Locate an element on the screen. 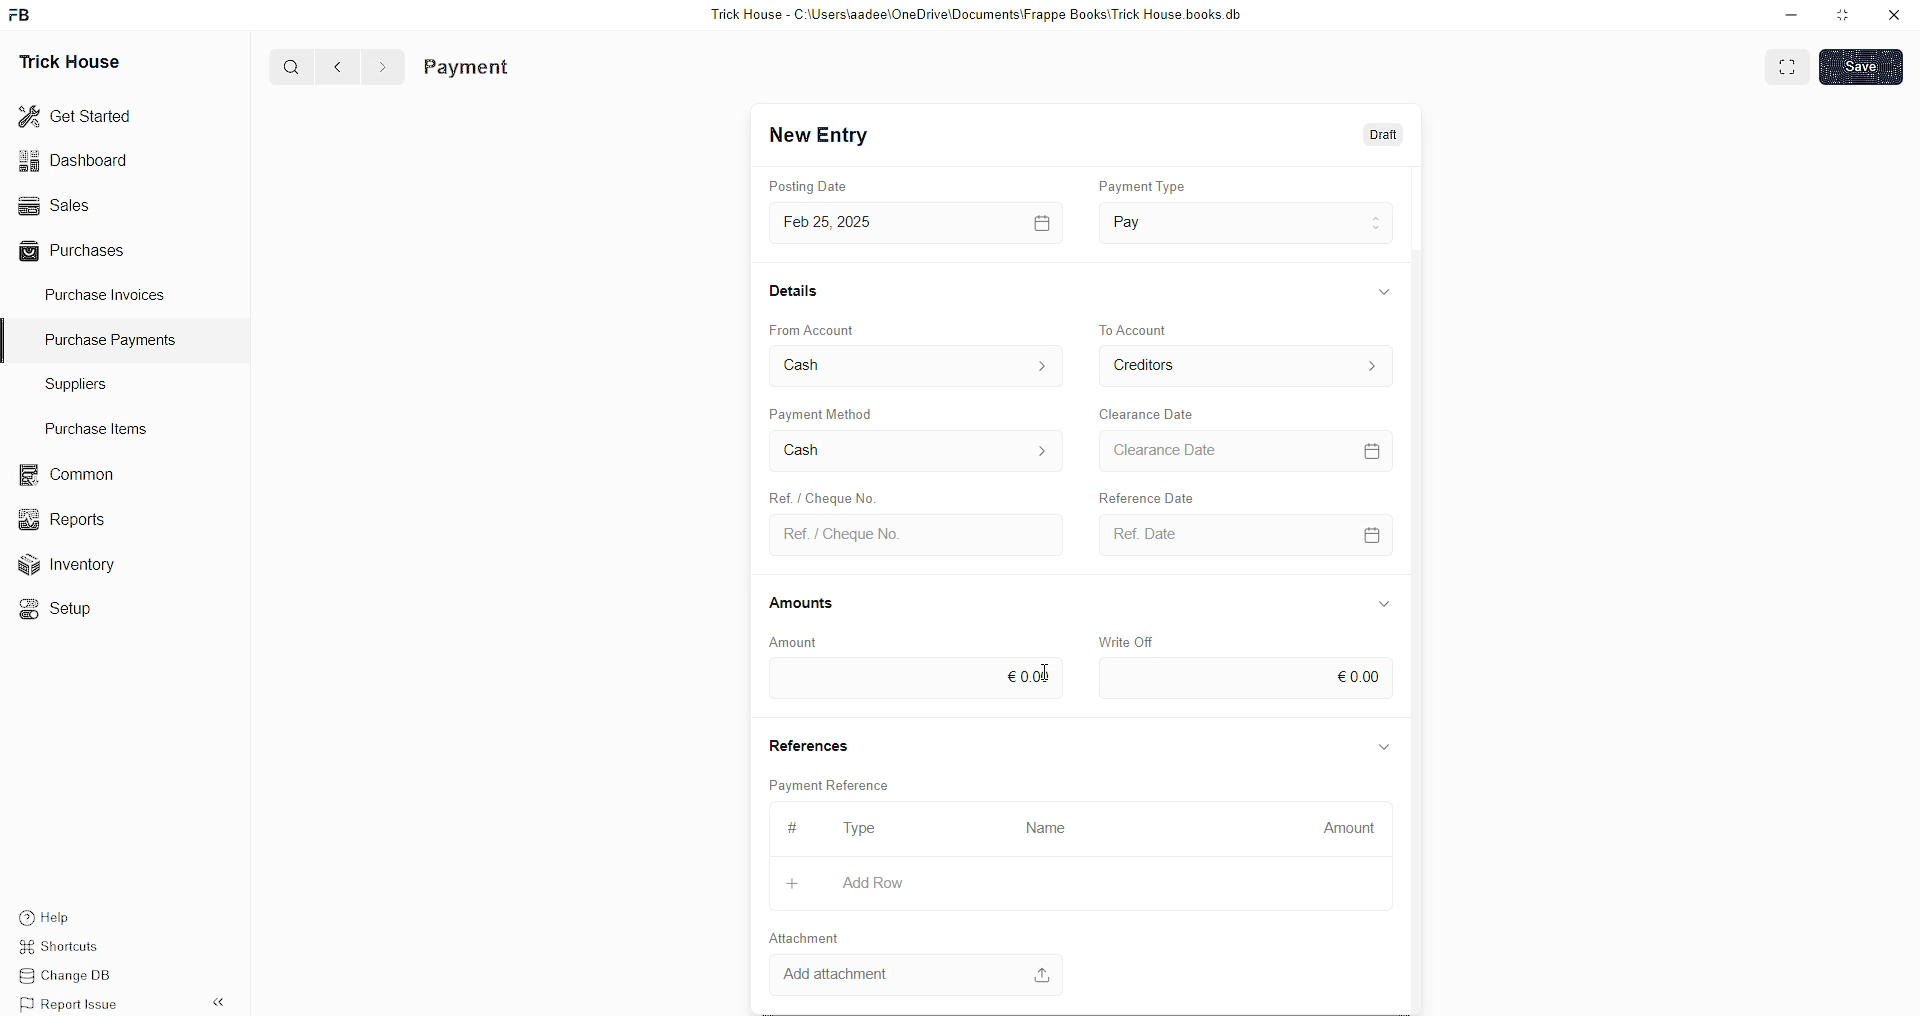 This screenshot has width=1920, height=1016. Purchase Items is located at coordinates (102, 425).